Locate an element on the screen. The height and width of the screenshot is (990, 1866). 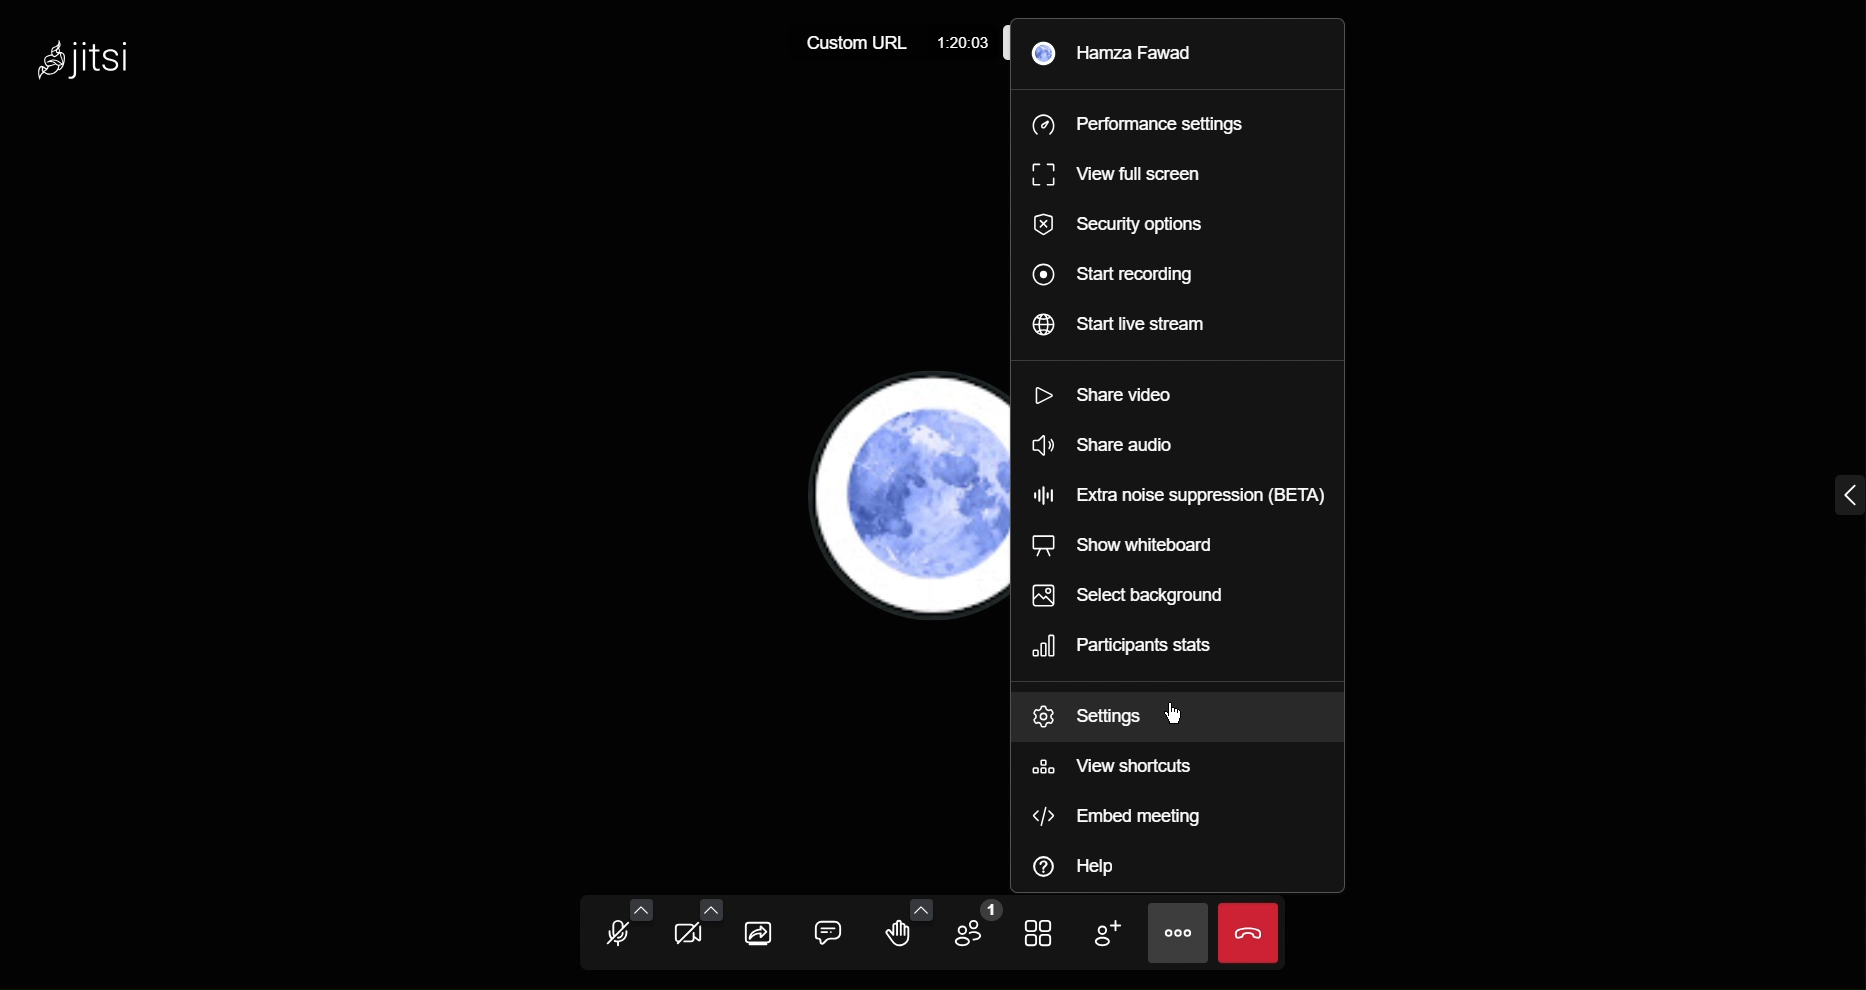
Performance is located at coordinates (1138, 127).